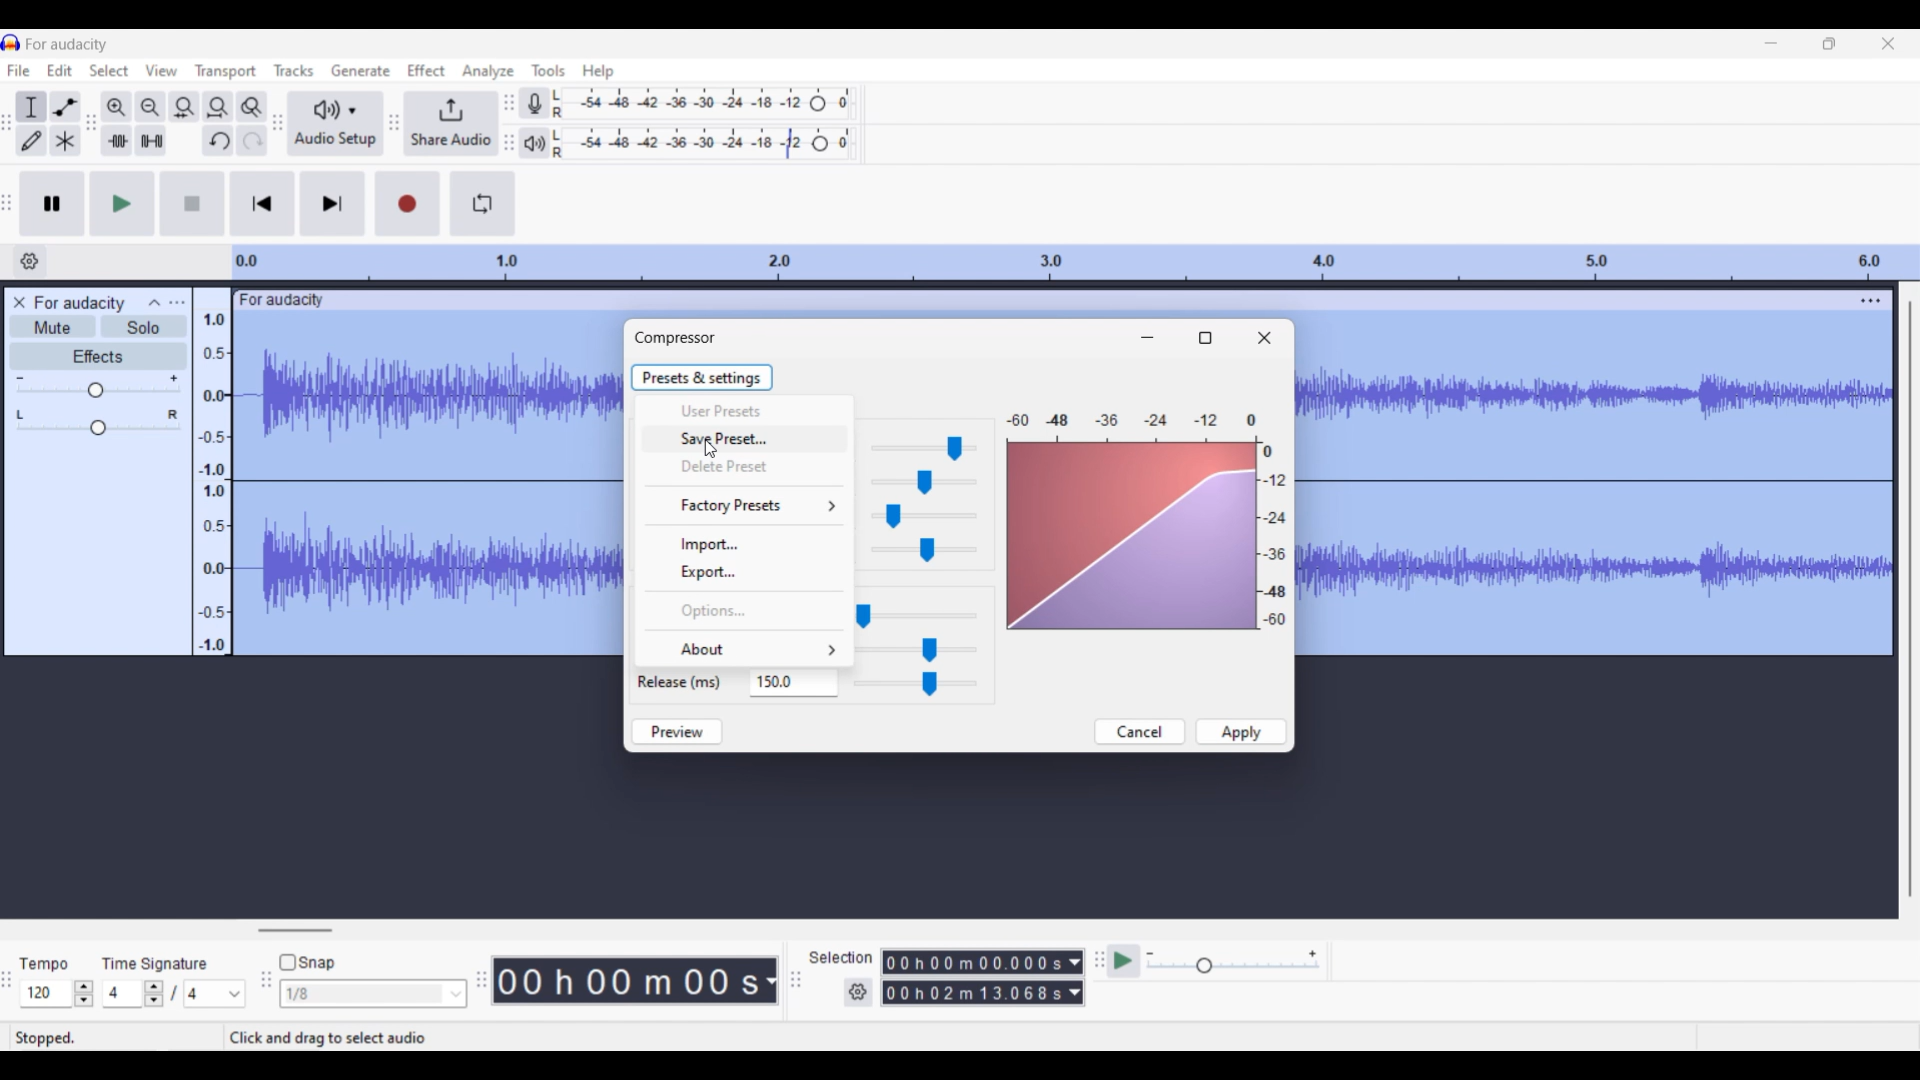 Image resolution: width=1920 pixels, height=1080 pixels. Describe the element at coordinates (156, 302) in the screenshot. I see `Collpase` at that location.